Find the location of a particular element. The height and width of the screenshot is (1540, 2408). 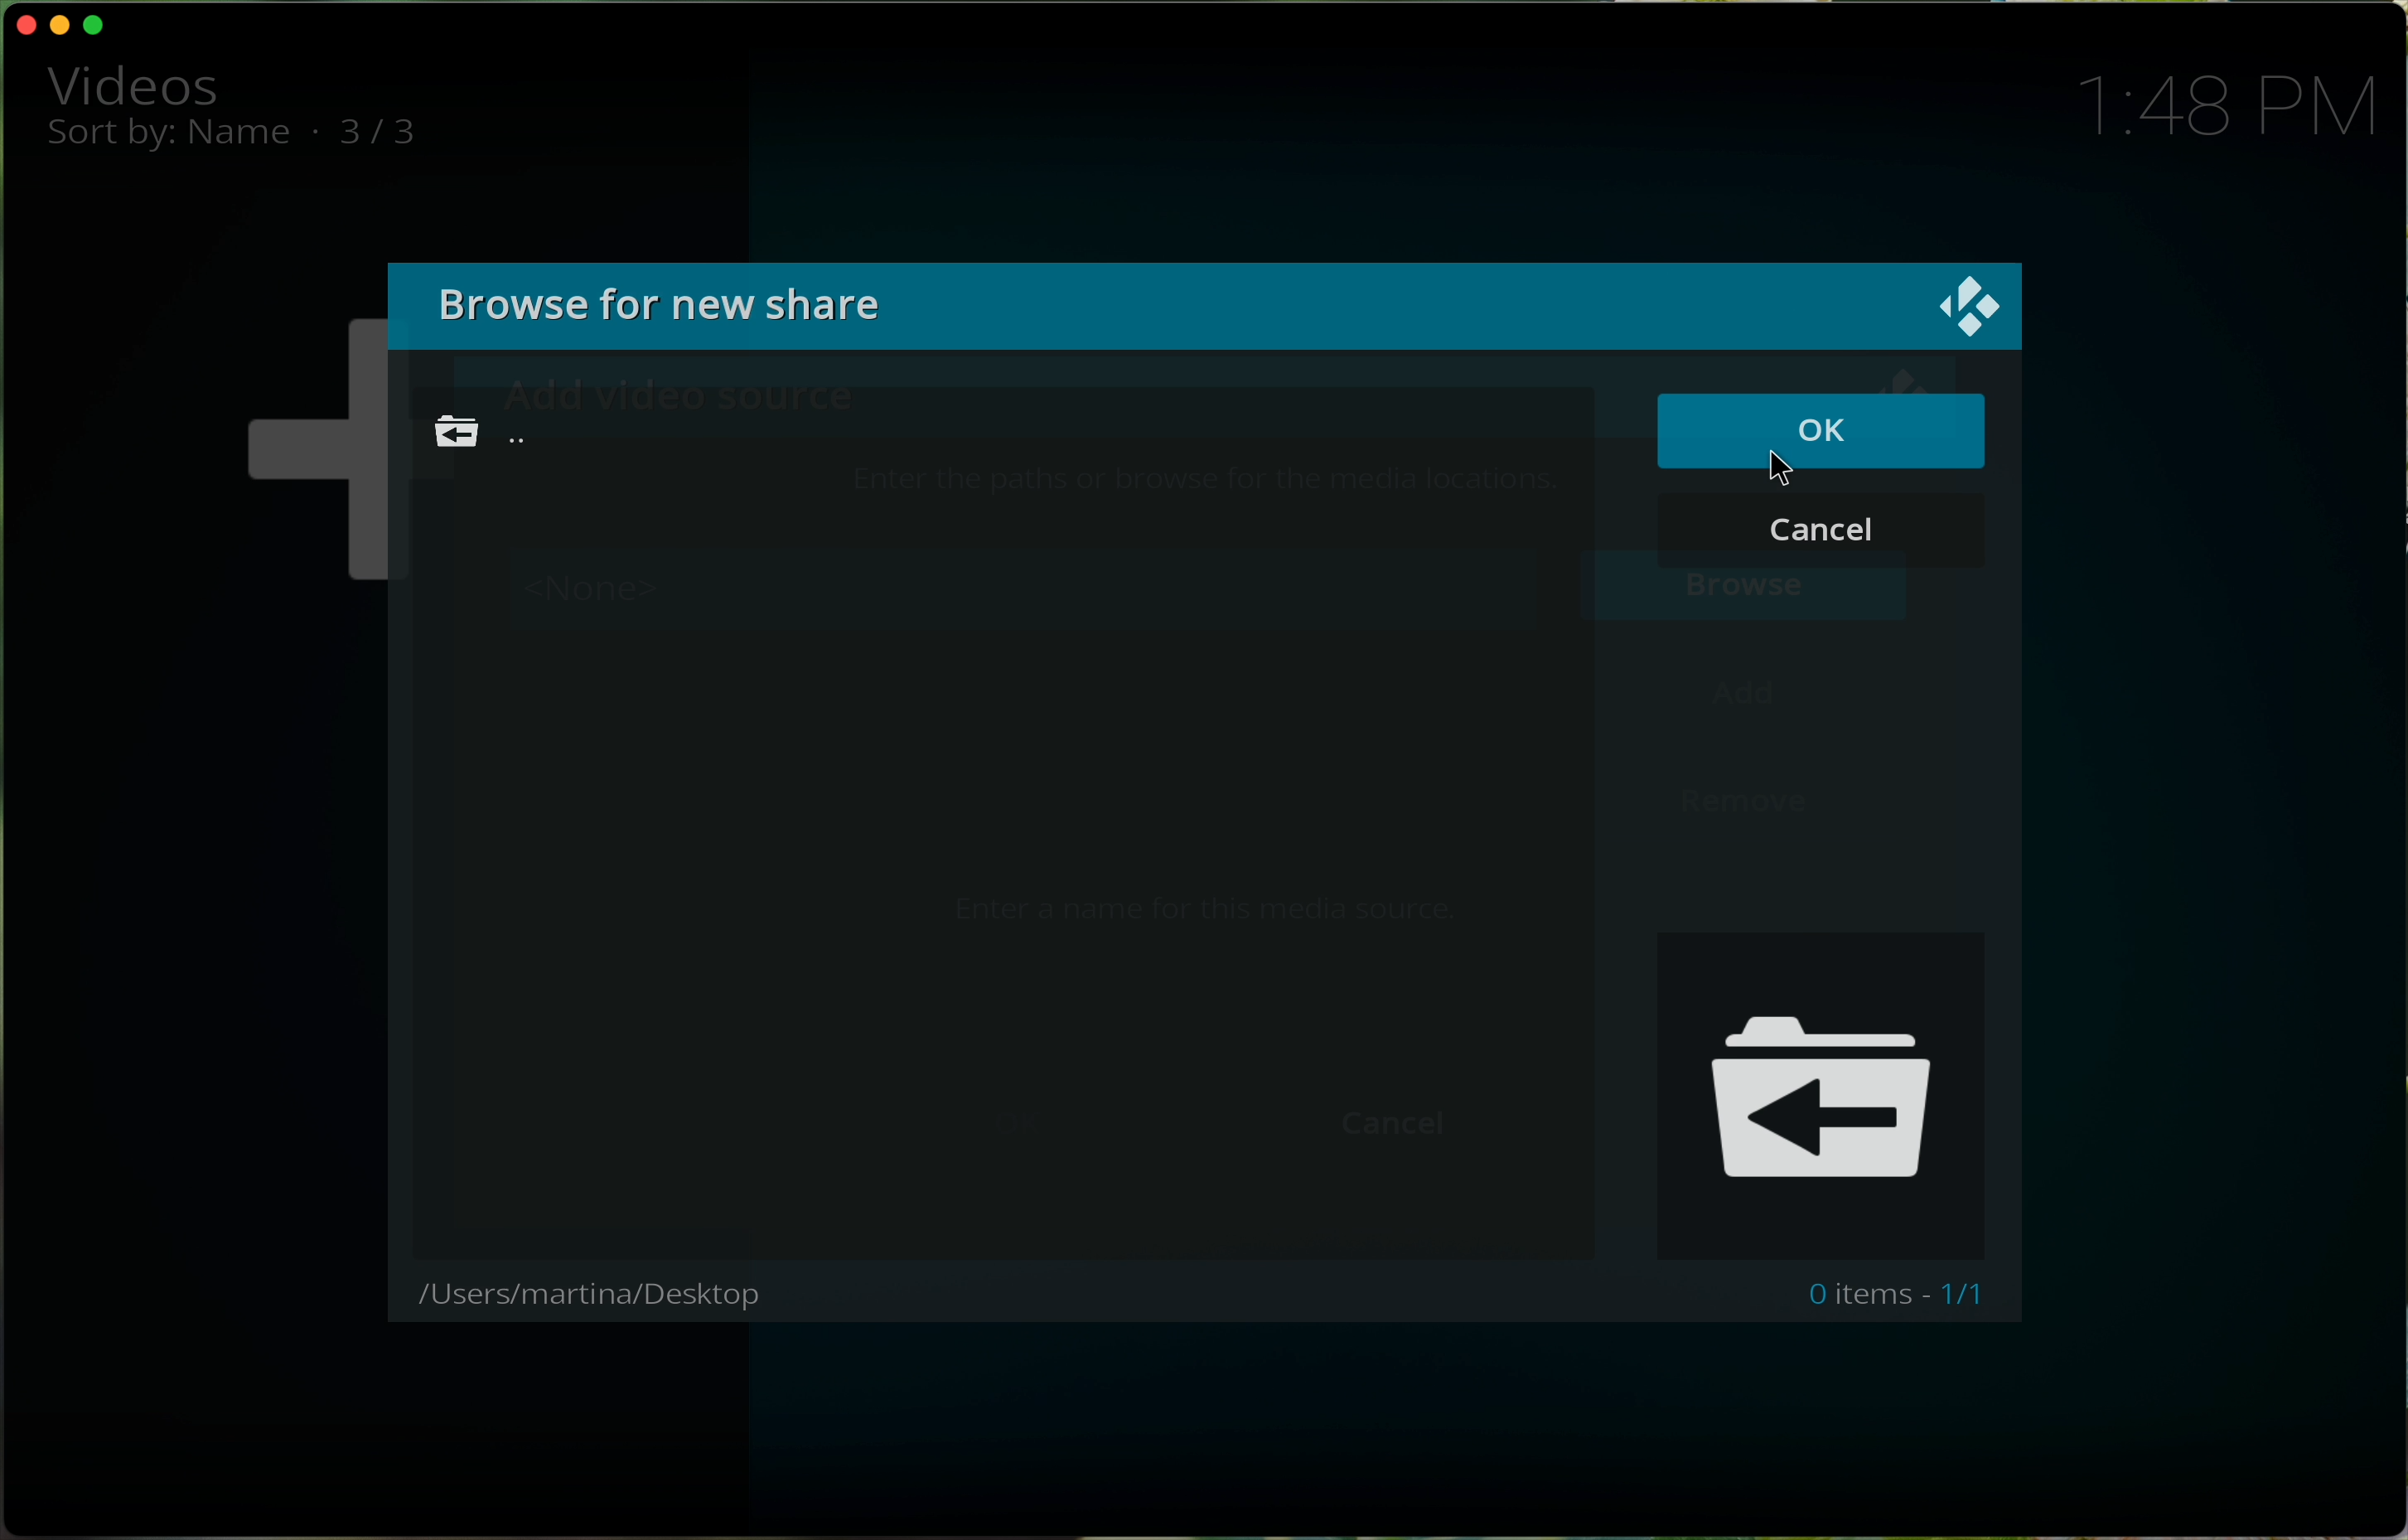

. is located at coordinates (314, 130).